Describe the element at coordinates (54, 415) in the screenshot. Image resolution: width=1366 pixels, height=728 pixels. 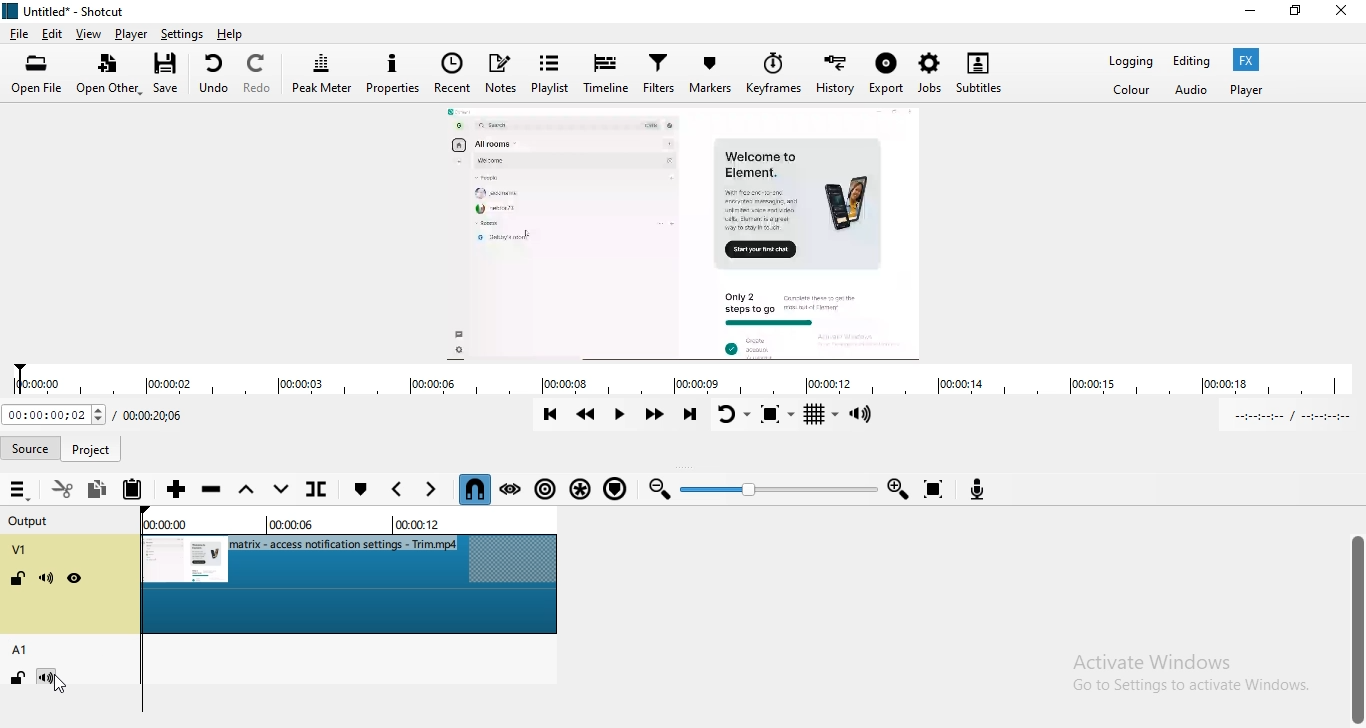
I see `Current position` at that location.